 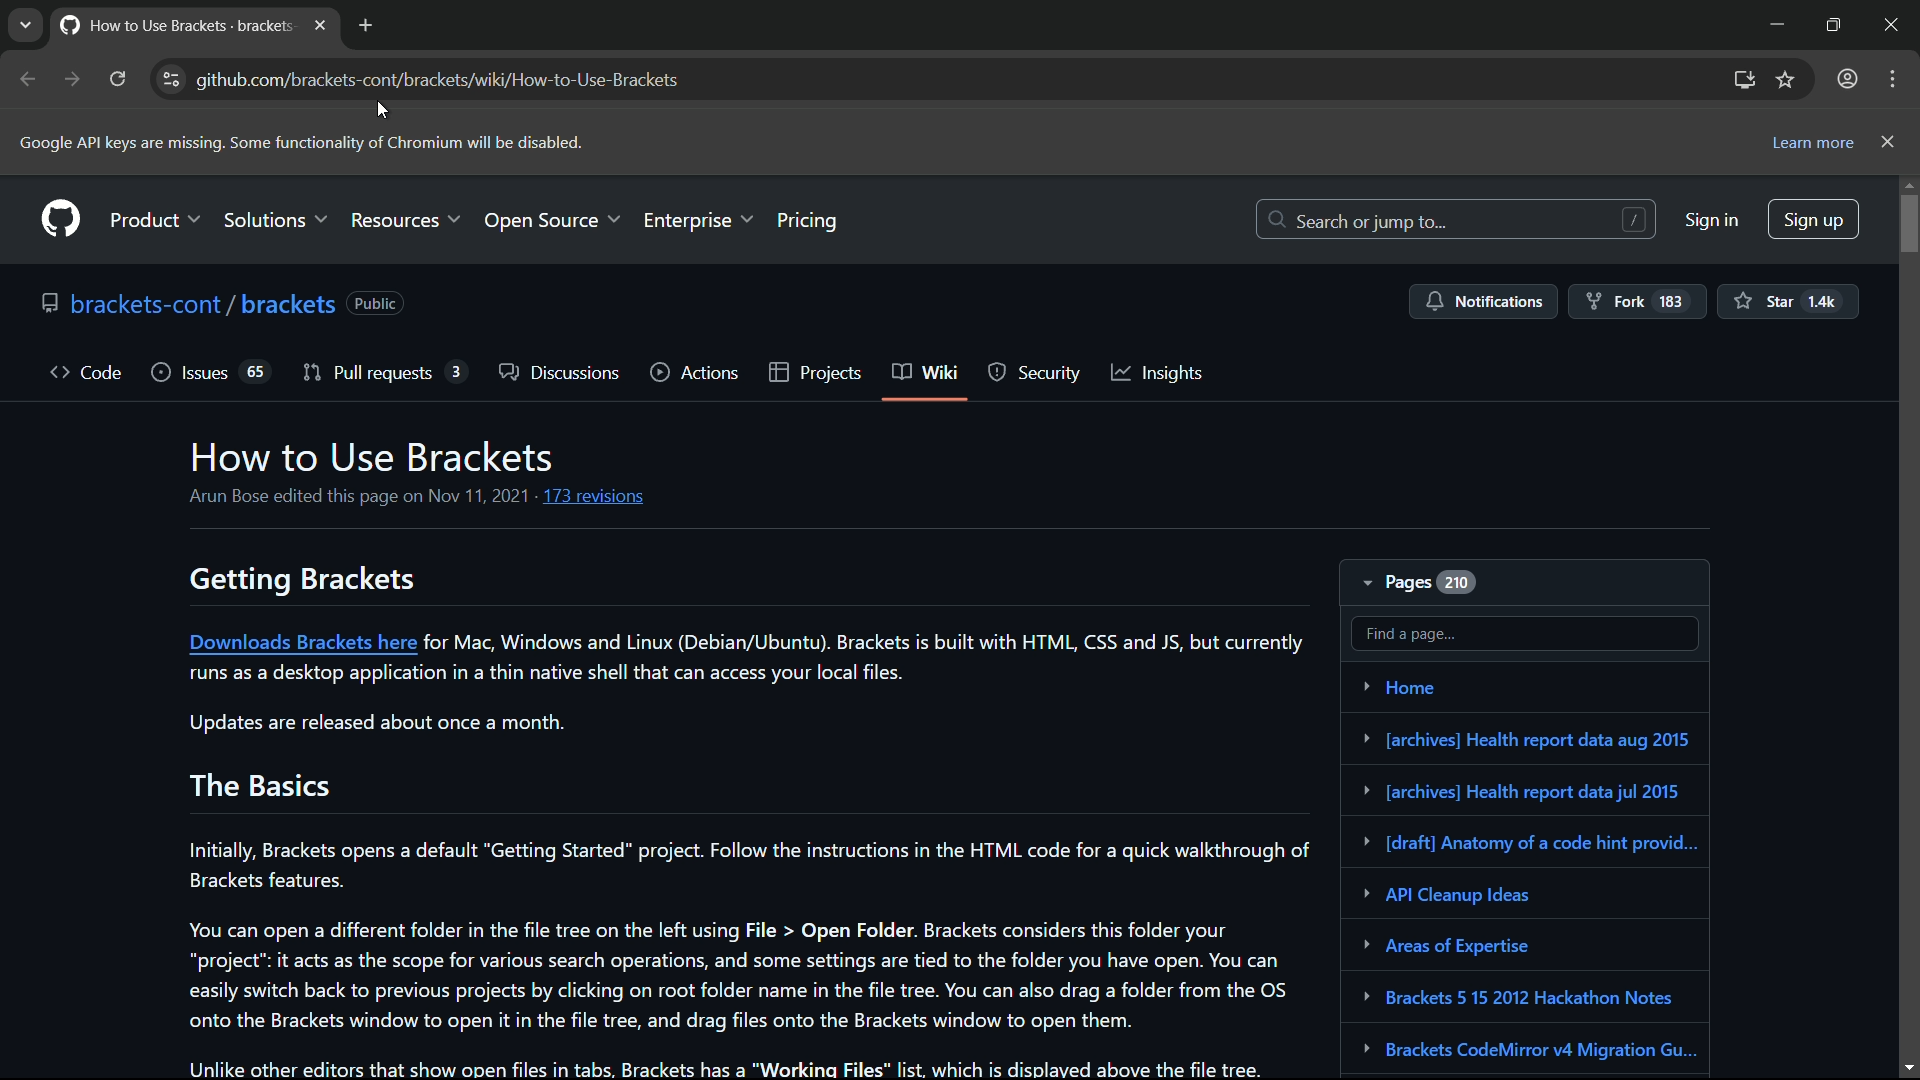 What do you see at coordinates (1034, 373) in the screenshot?
I see `security` at bounding box center [1034, 373].